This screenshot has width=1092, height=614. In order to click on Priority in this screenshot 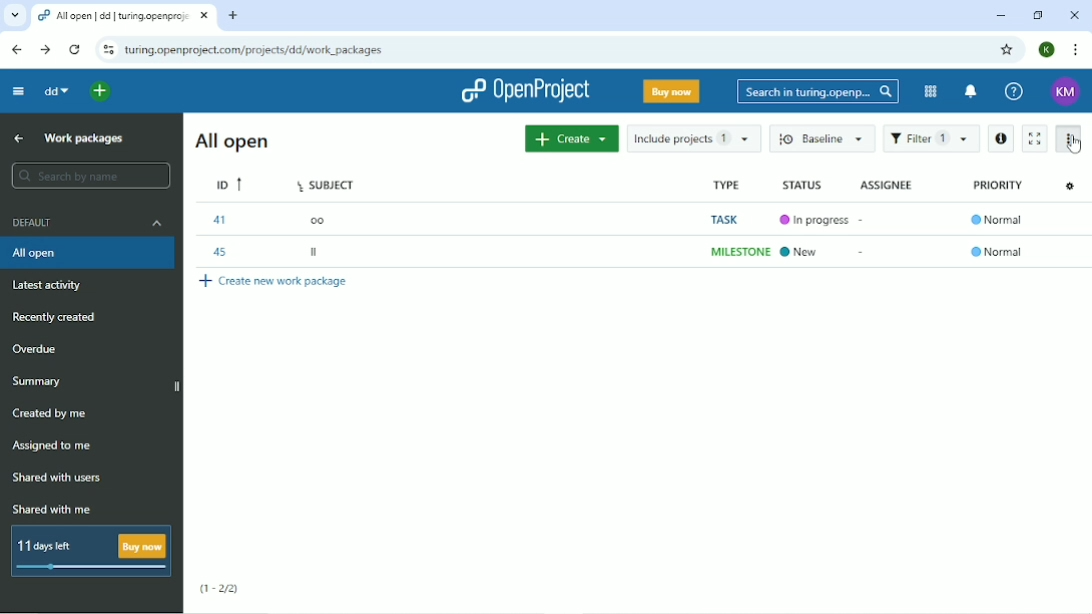, I will do `click(994, 183)`.